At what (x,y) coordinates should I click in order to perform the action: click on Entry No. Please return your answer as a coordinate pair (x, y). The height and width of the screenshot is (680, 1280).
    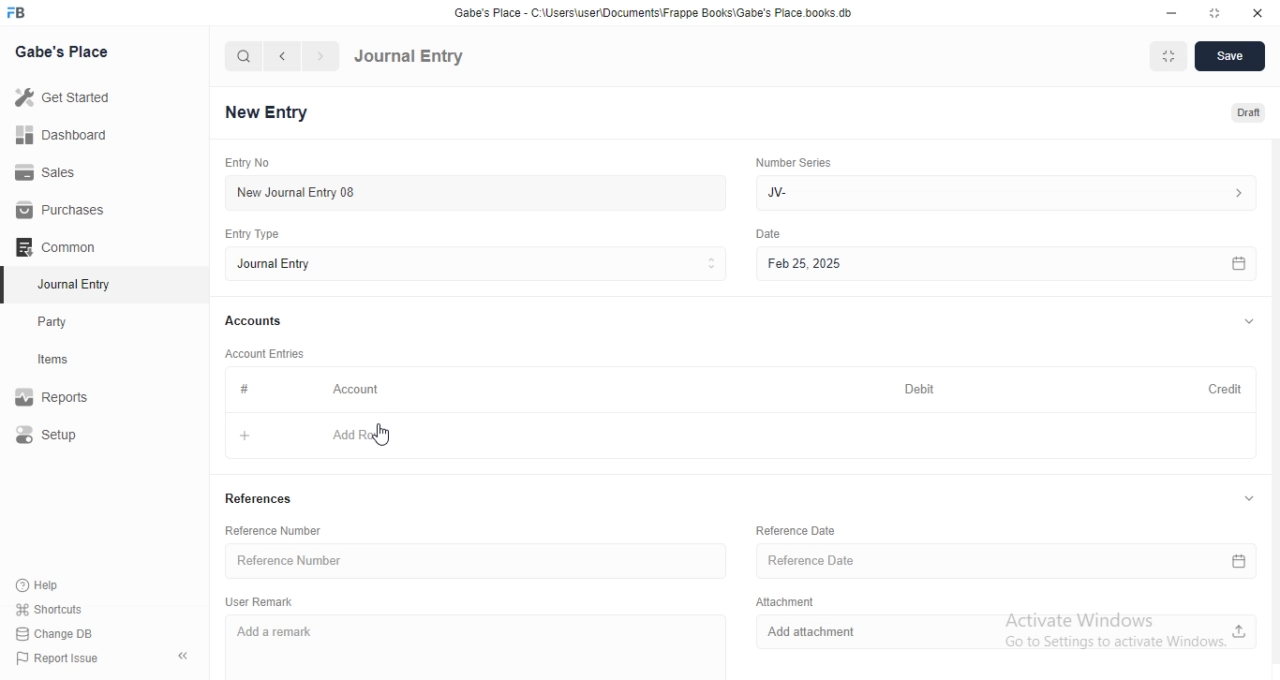
    Looking at the image, I should click on (245, 161).